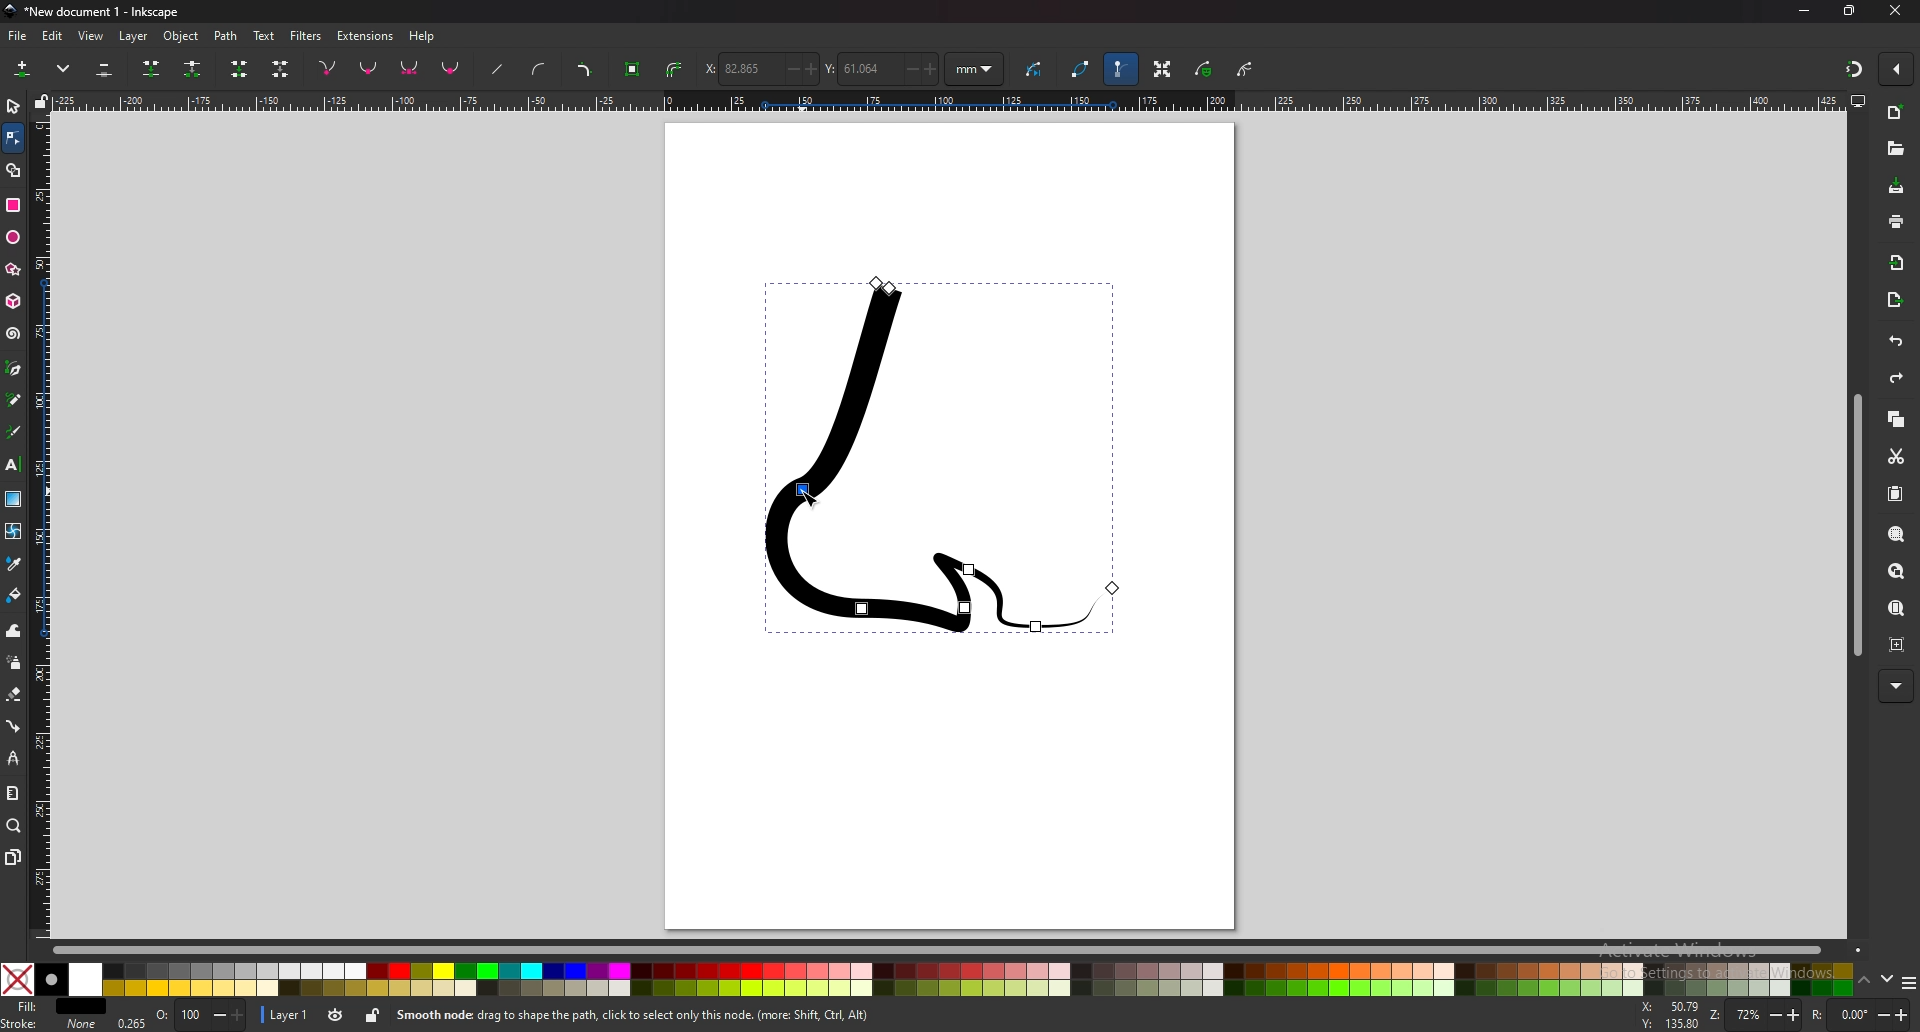  Describe the element at coordinates (1857, 525) in the screenshot. I see `scroll bar` at that location.